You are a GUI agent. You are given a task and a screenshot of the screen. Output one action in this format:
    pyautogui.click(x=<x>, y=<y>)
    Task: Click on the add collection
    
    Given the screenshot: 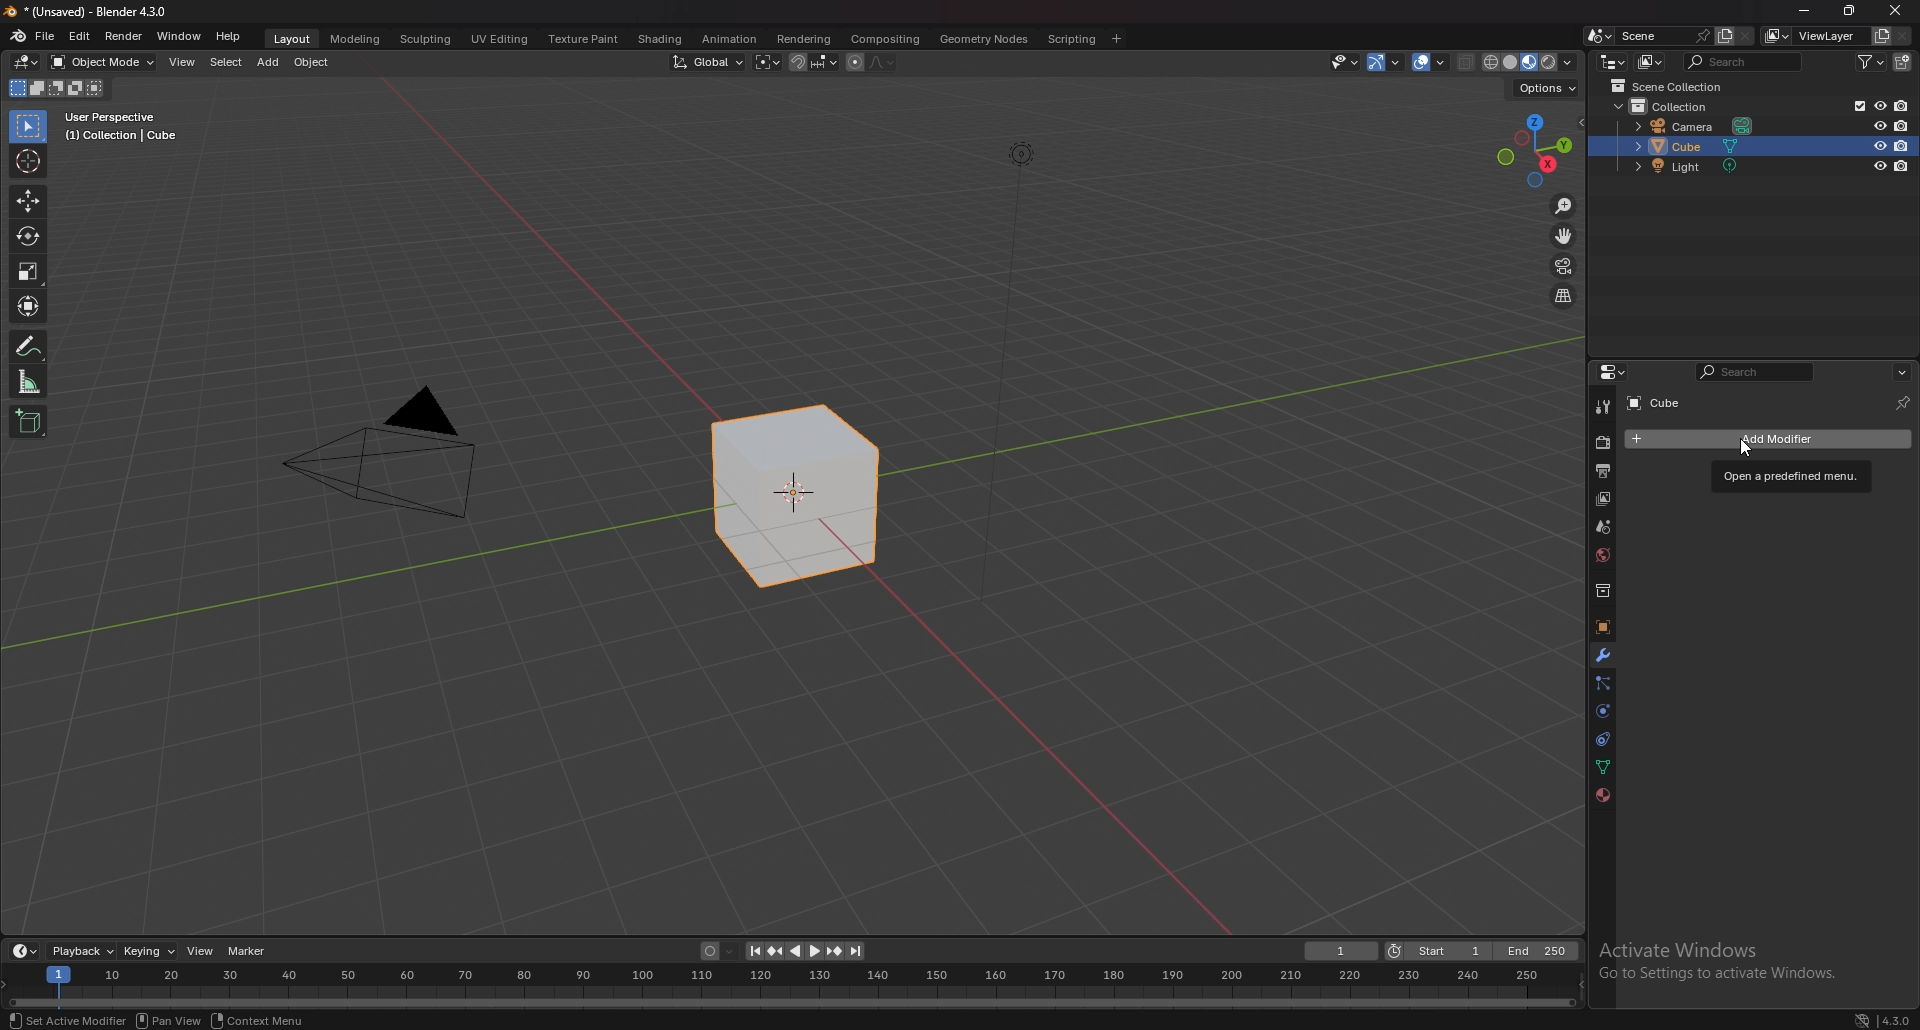 What is the action you would take?
    pyautogui.click(x=1902, y=62)
    